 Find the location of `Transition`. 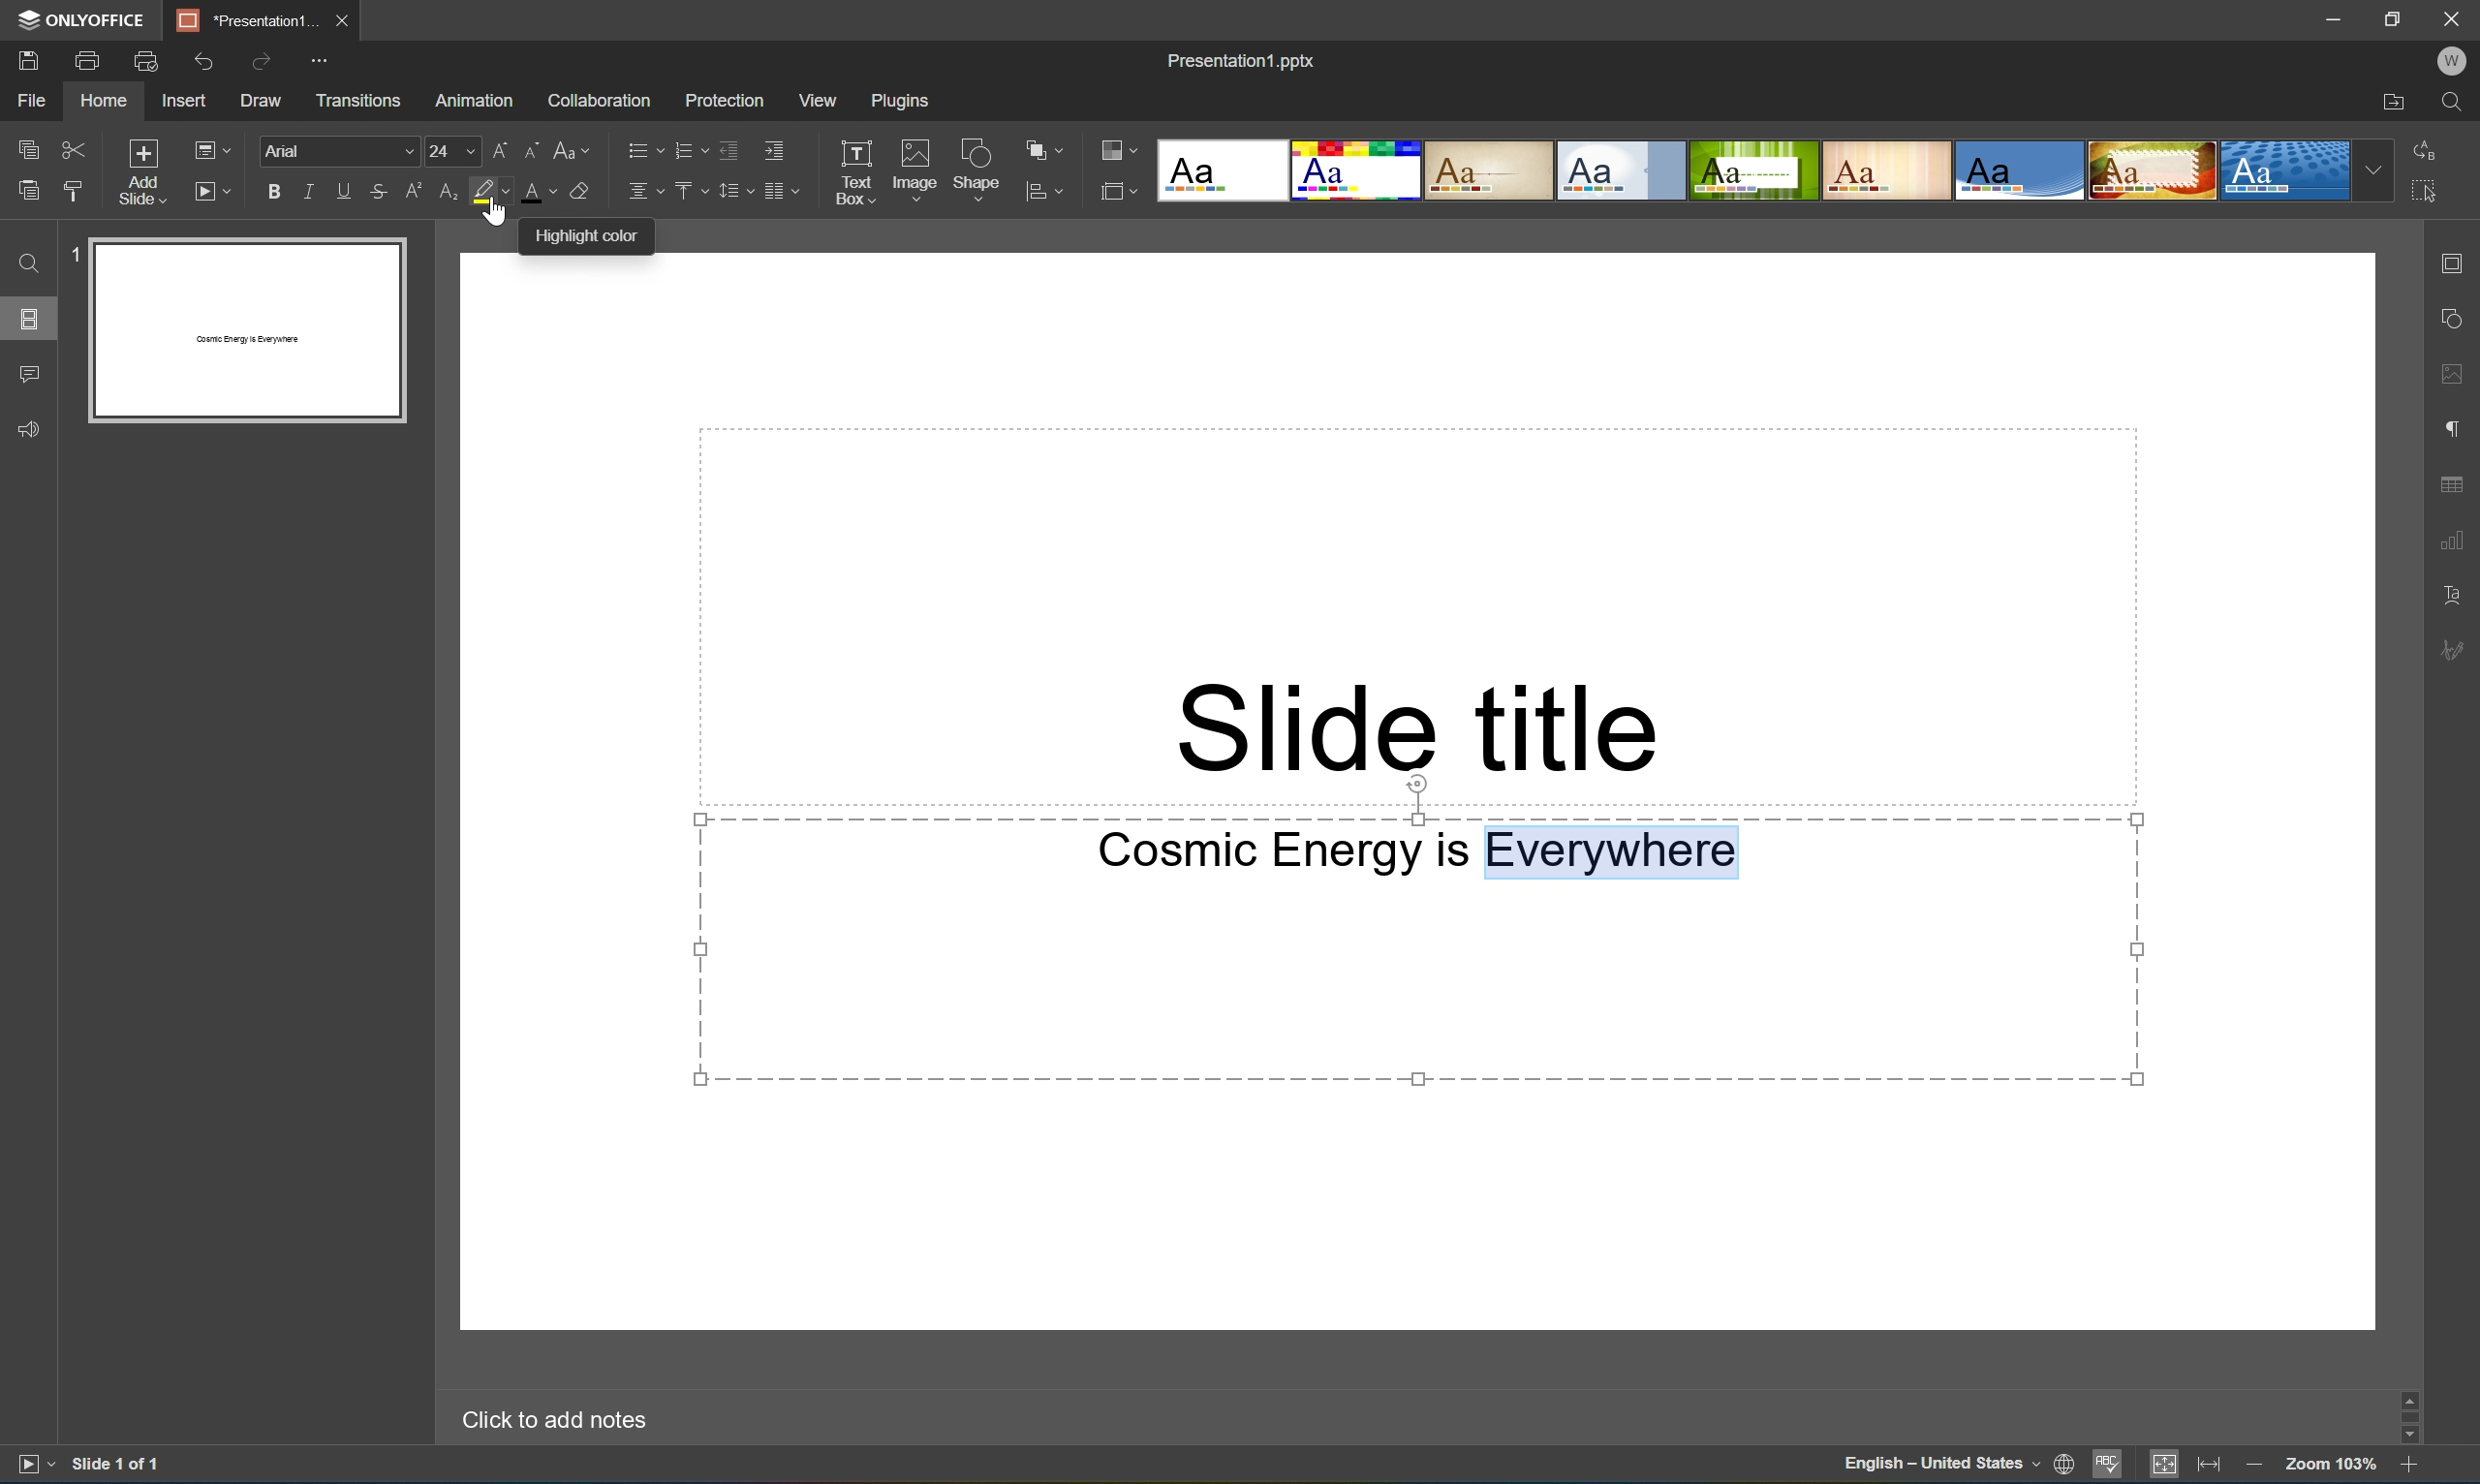

Transition is located at coordinates (362, 98).